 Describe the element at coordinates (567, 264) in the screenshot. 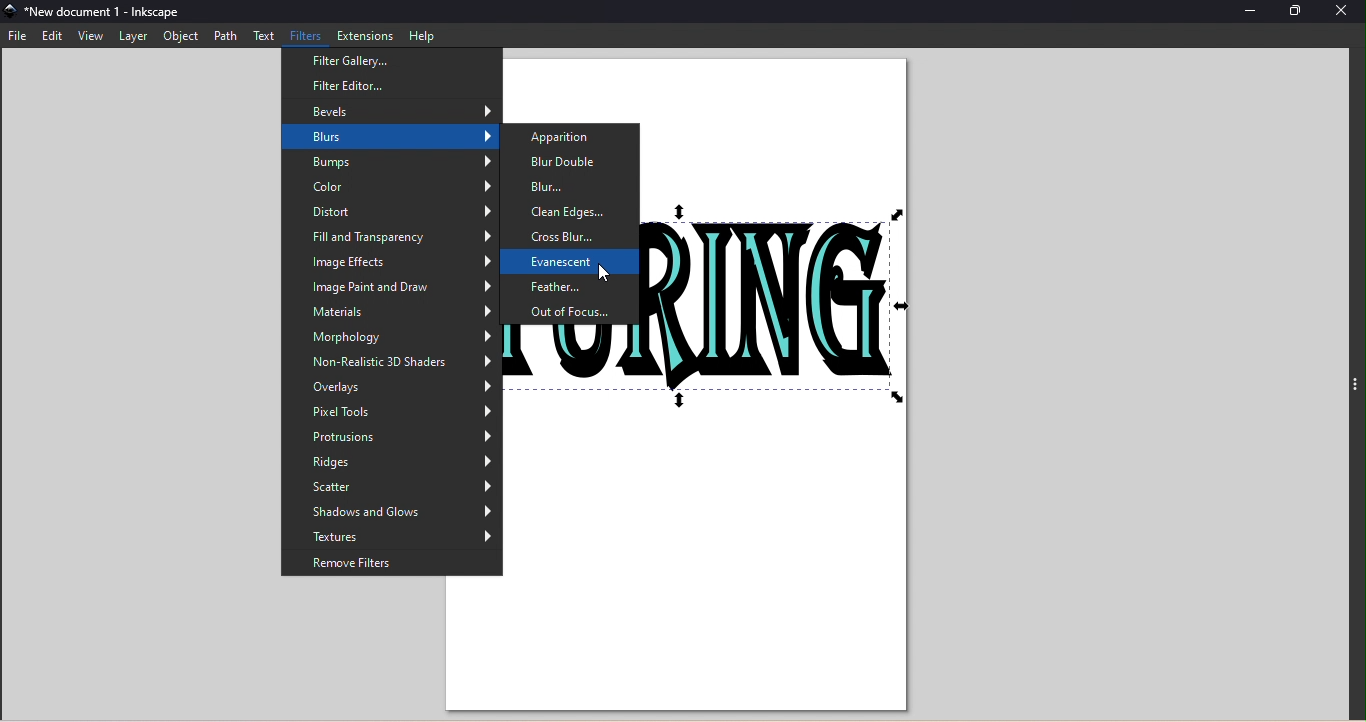

I see `Evanescent` at that location.